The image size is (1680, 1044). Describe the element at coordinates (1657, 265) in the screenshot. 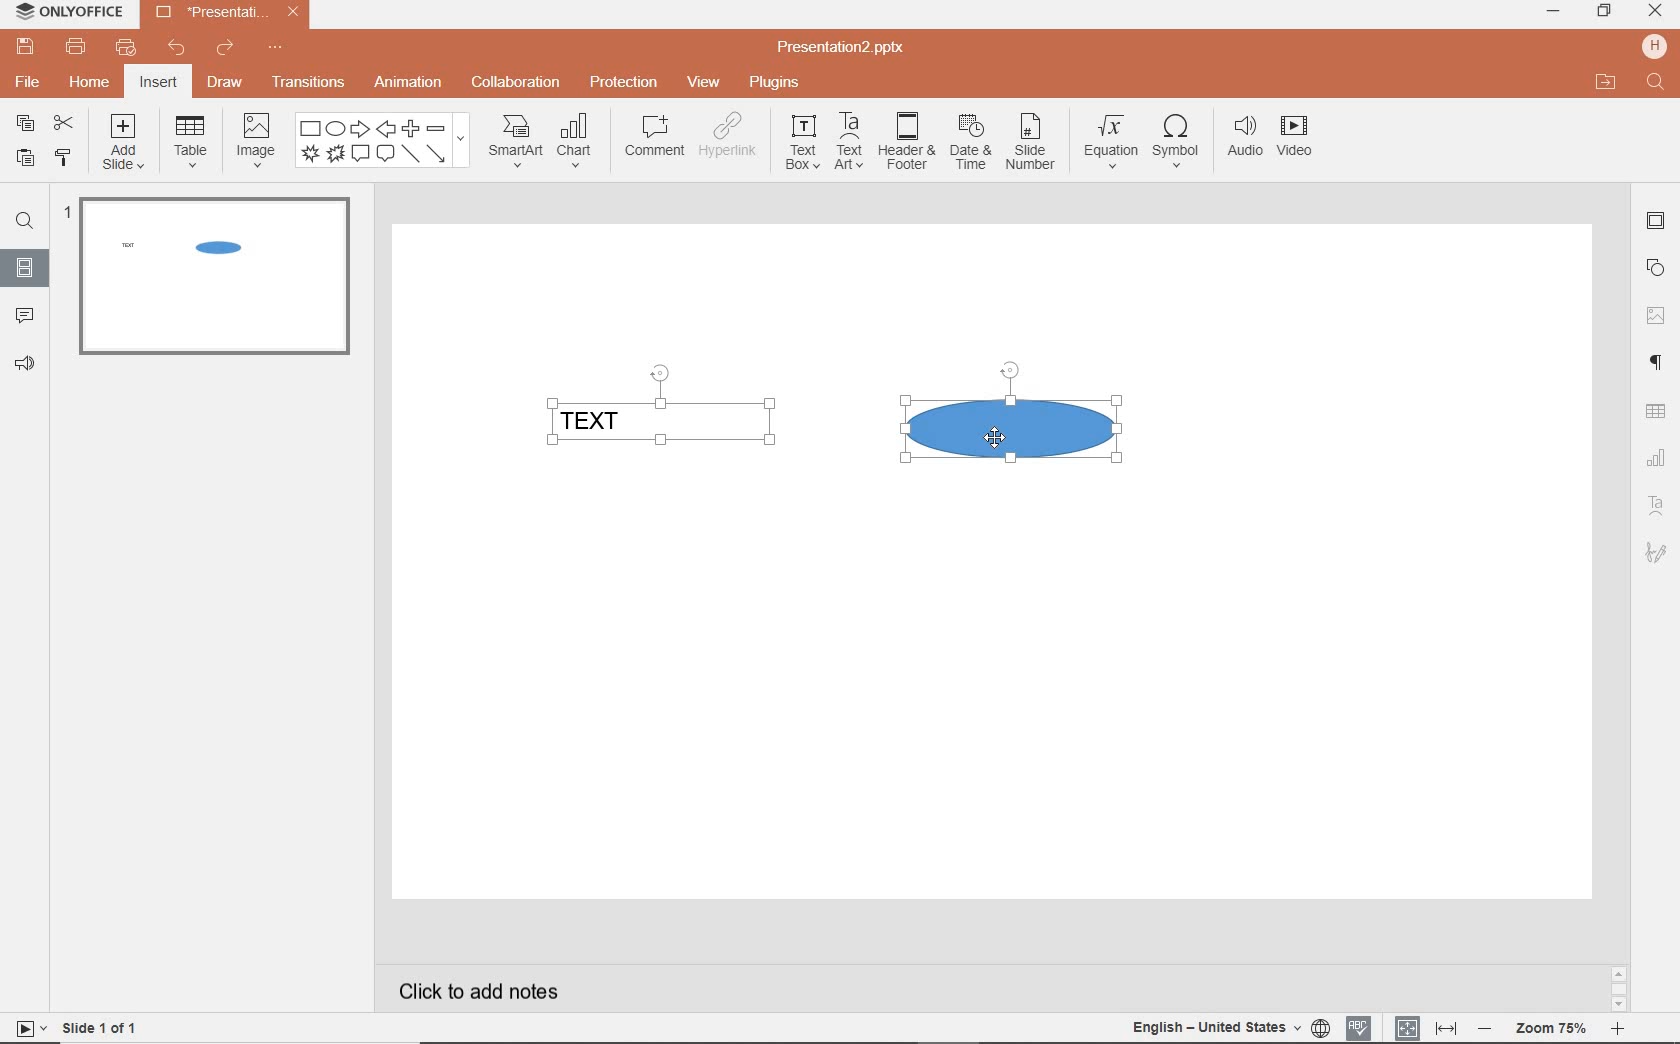

I see `SHAPE SETTINGS` at that location.